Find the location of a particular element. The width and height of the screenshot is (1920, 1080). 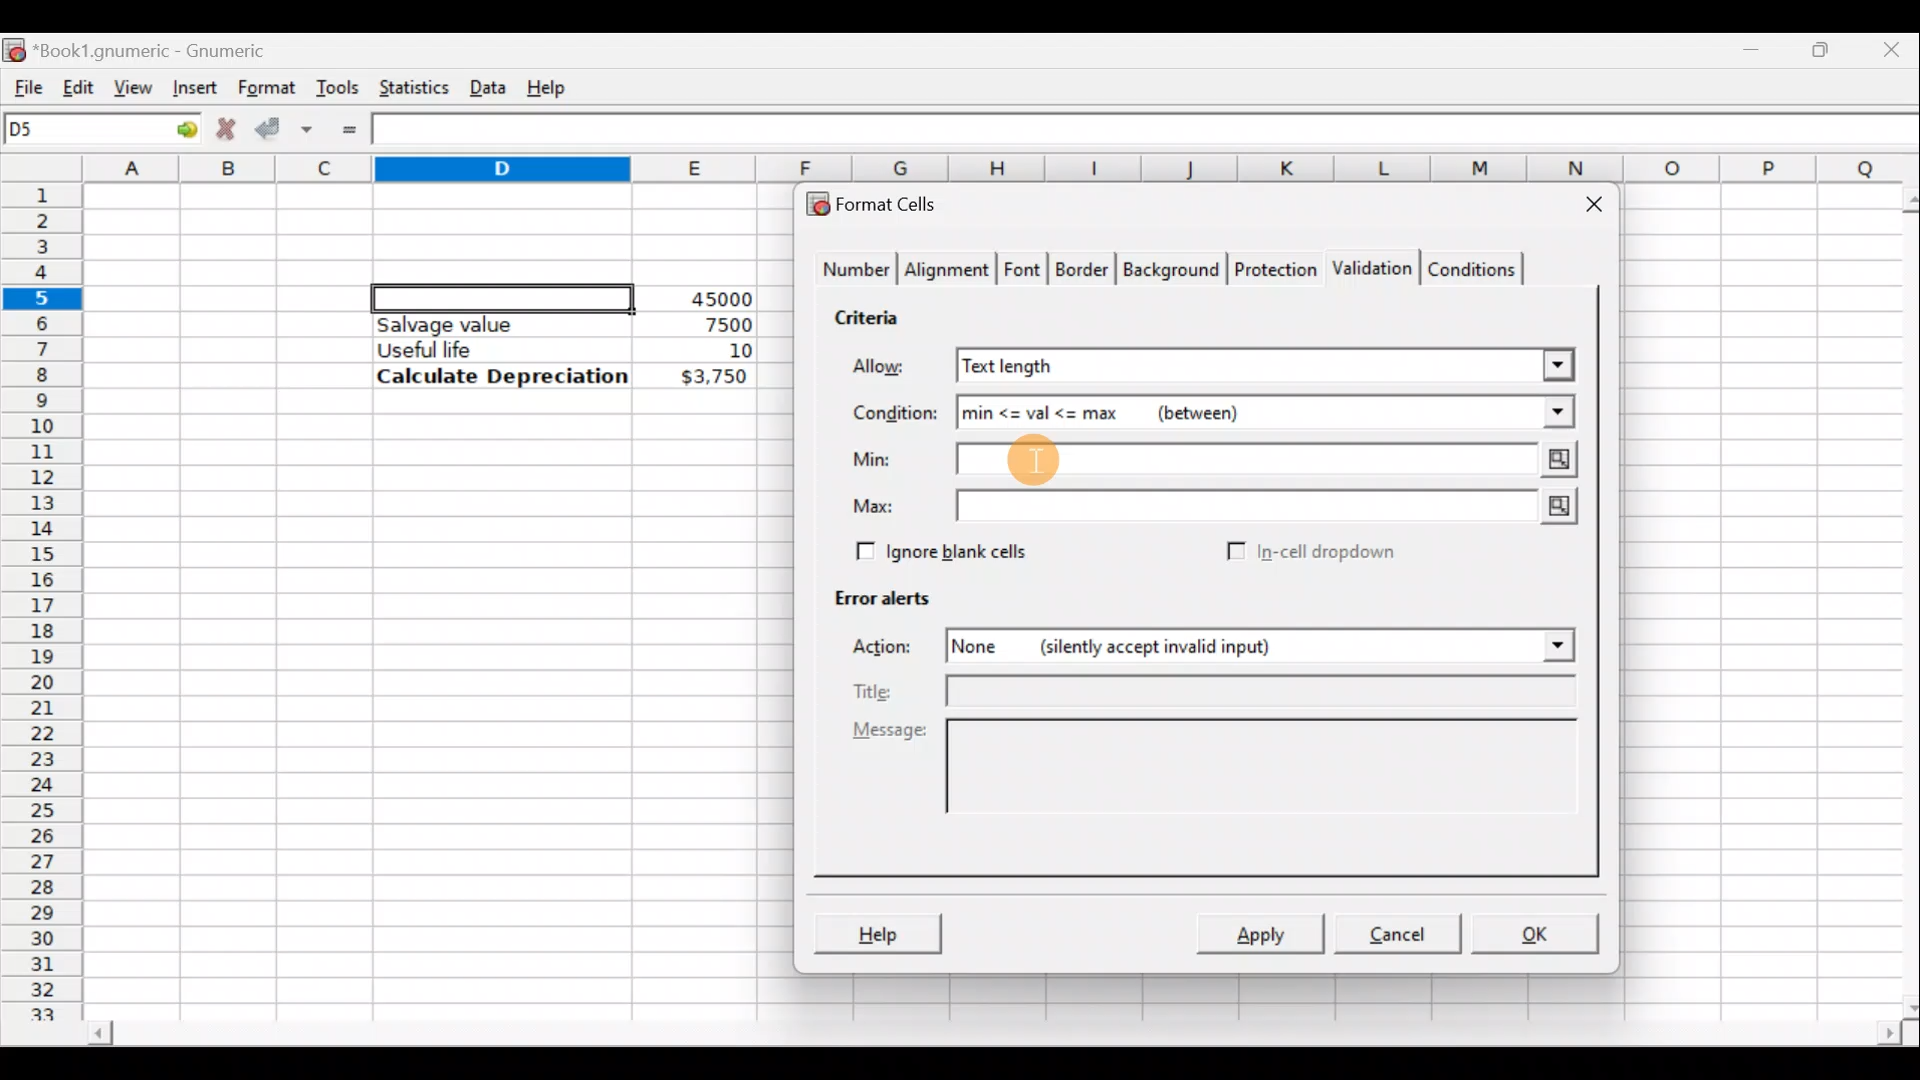

Ignore blank cells is located at coordinates (938, 548).